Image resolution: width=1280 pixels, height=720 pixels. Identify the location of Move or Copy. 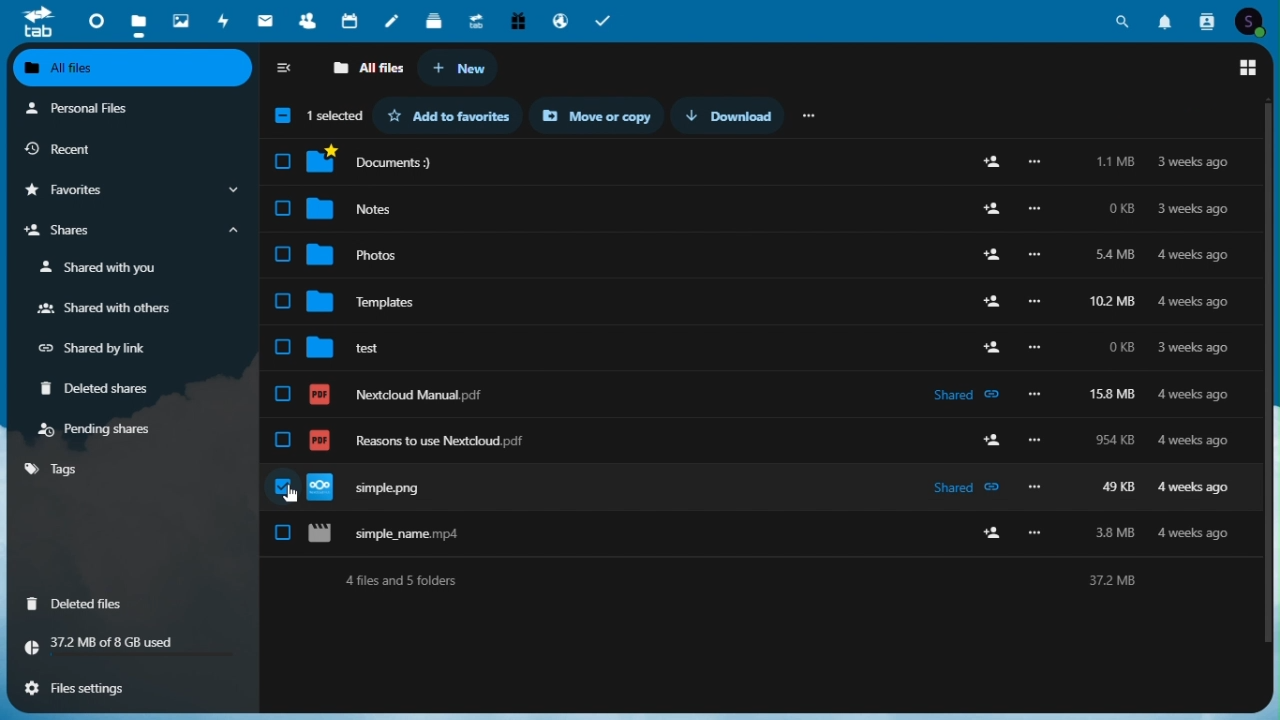
(604, 116).